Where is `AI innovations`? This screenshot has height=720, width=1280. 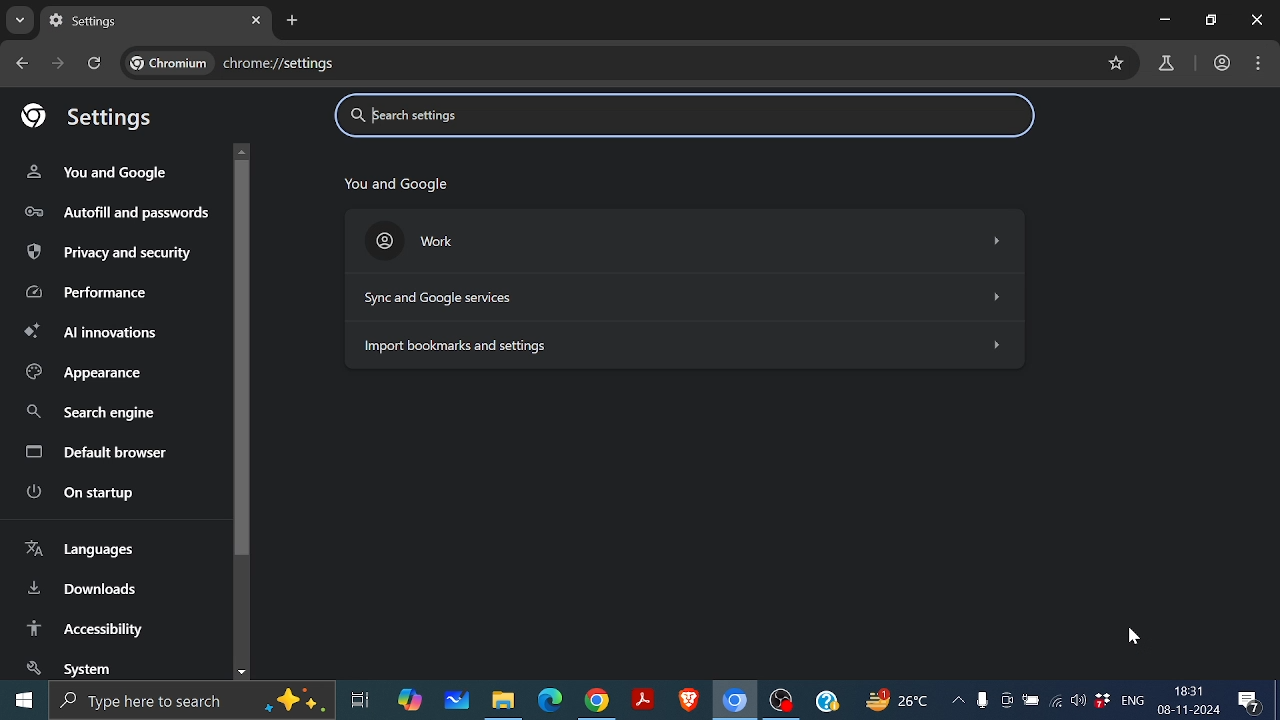
AI innovations is located at coordinates (96, 335).